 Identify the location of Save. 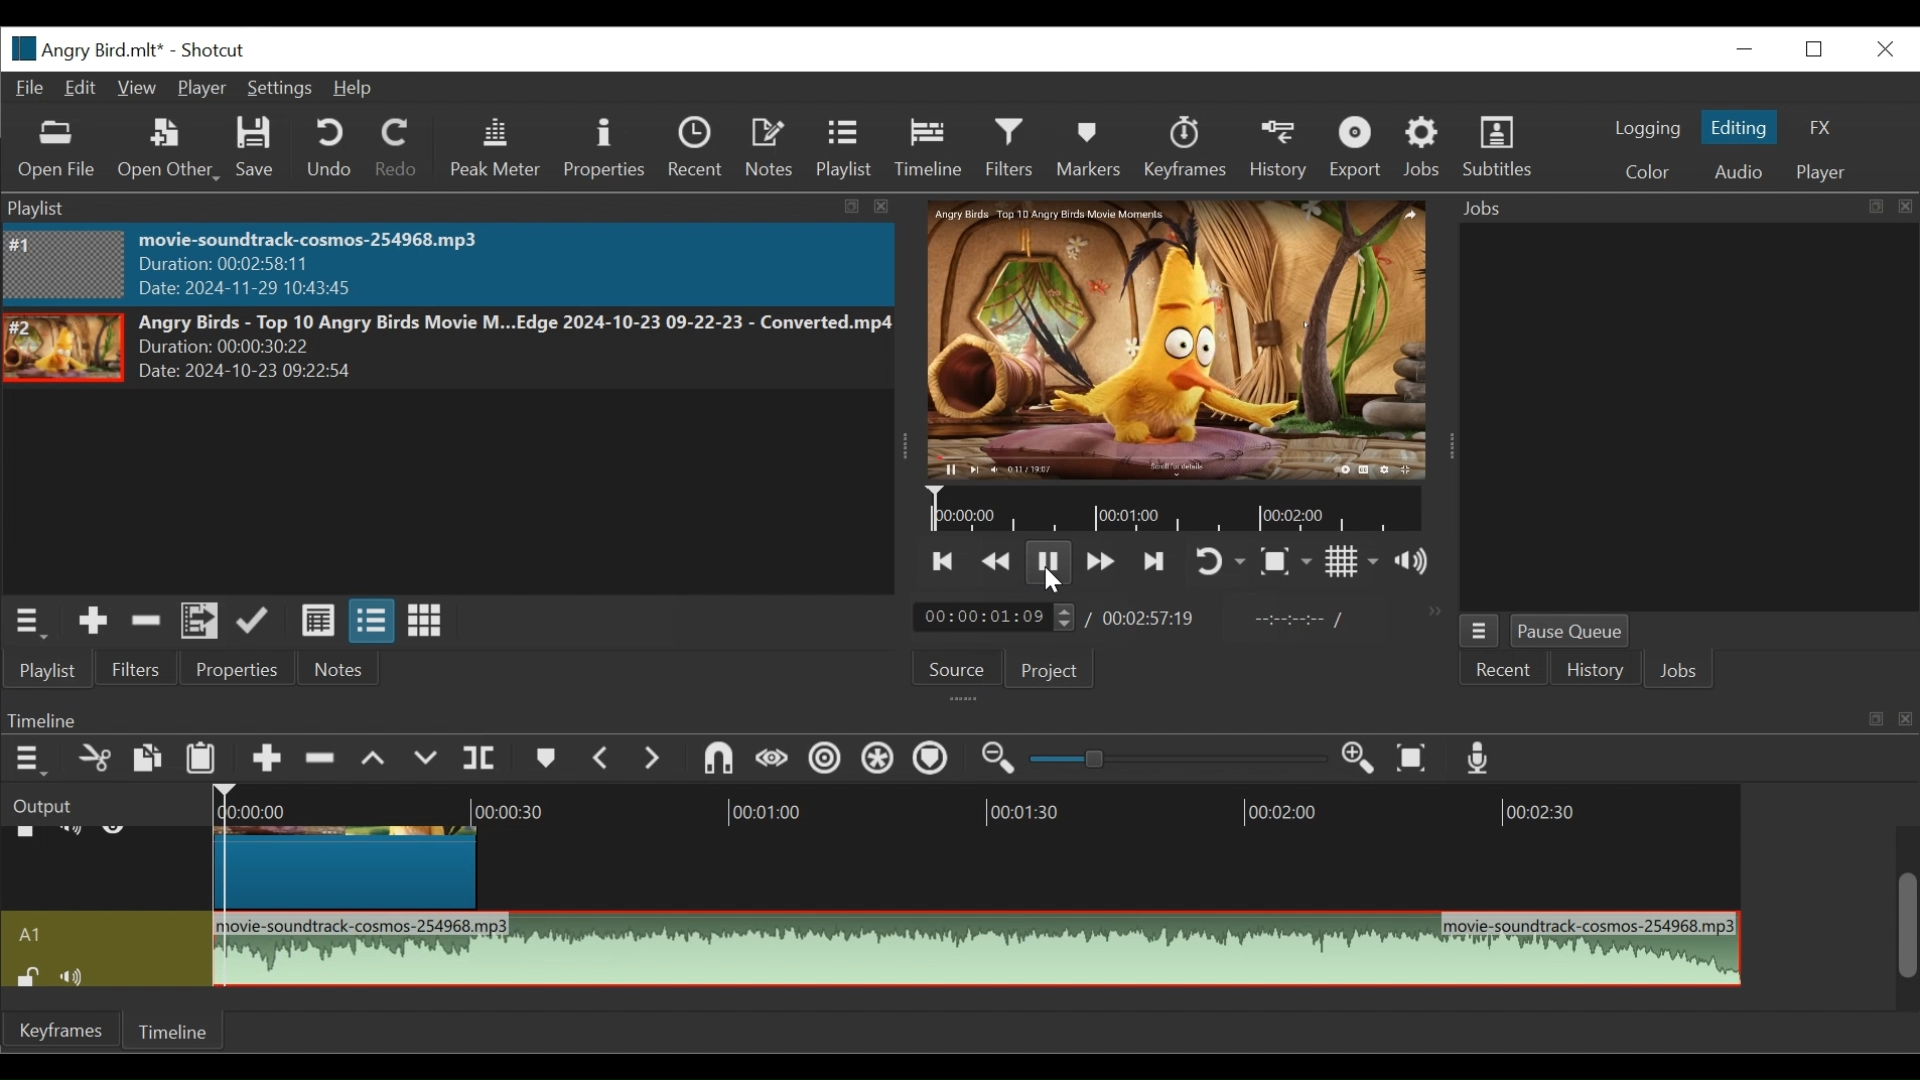
(259, 149).